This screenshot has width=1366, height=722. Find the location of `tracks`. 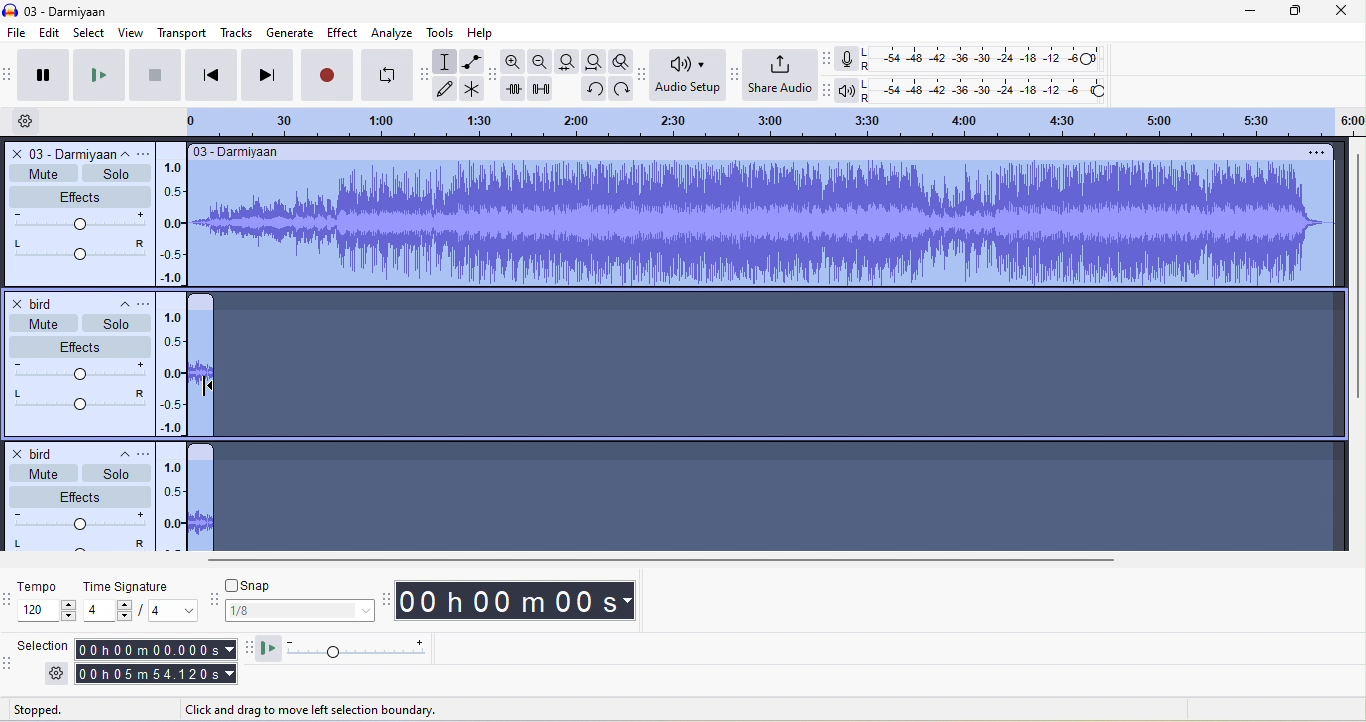

tracks is located at coordinates (233, 33).